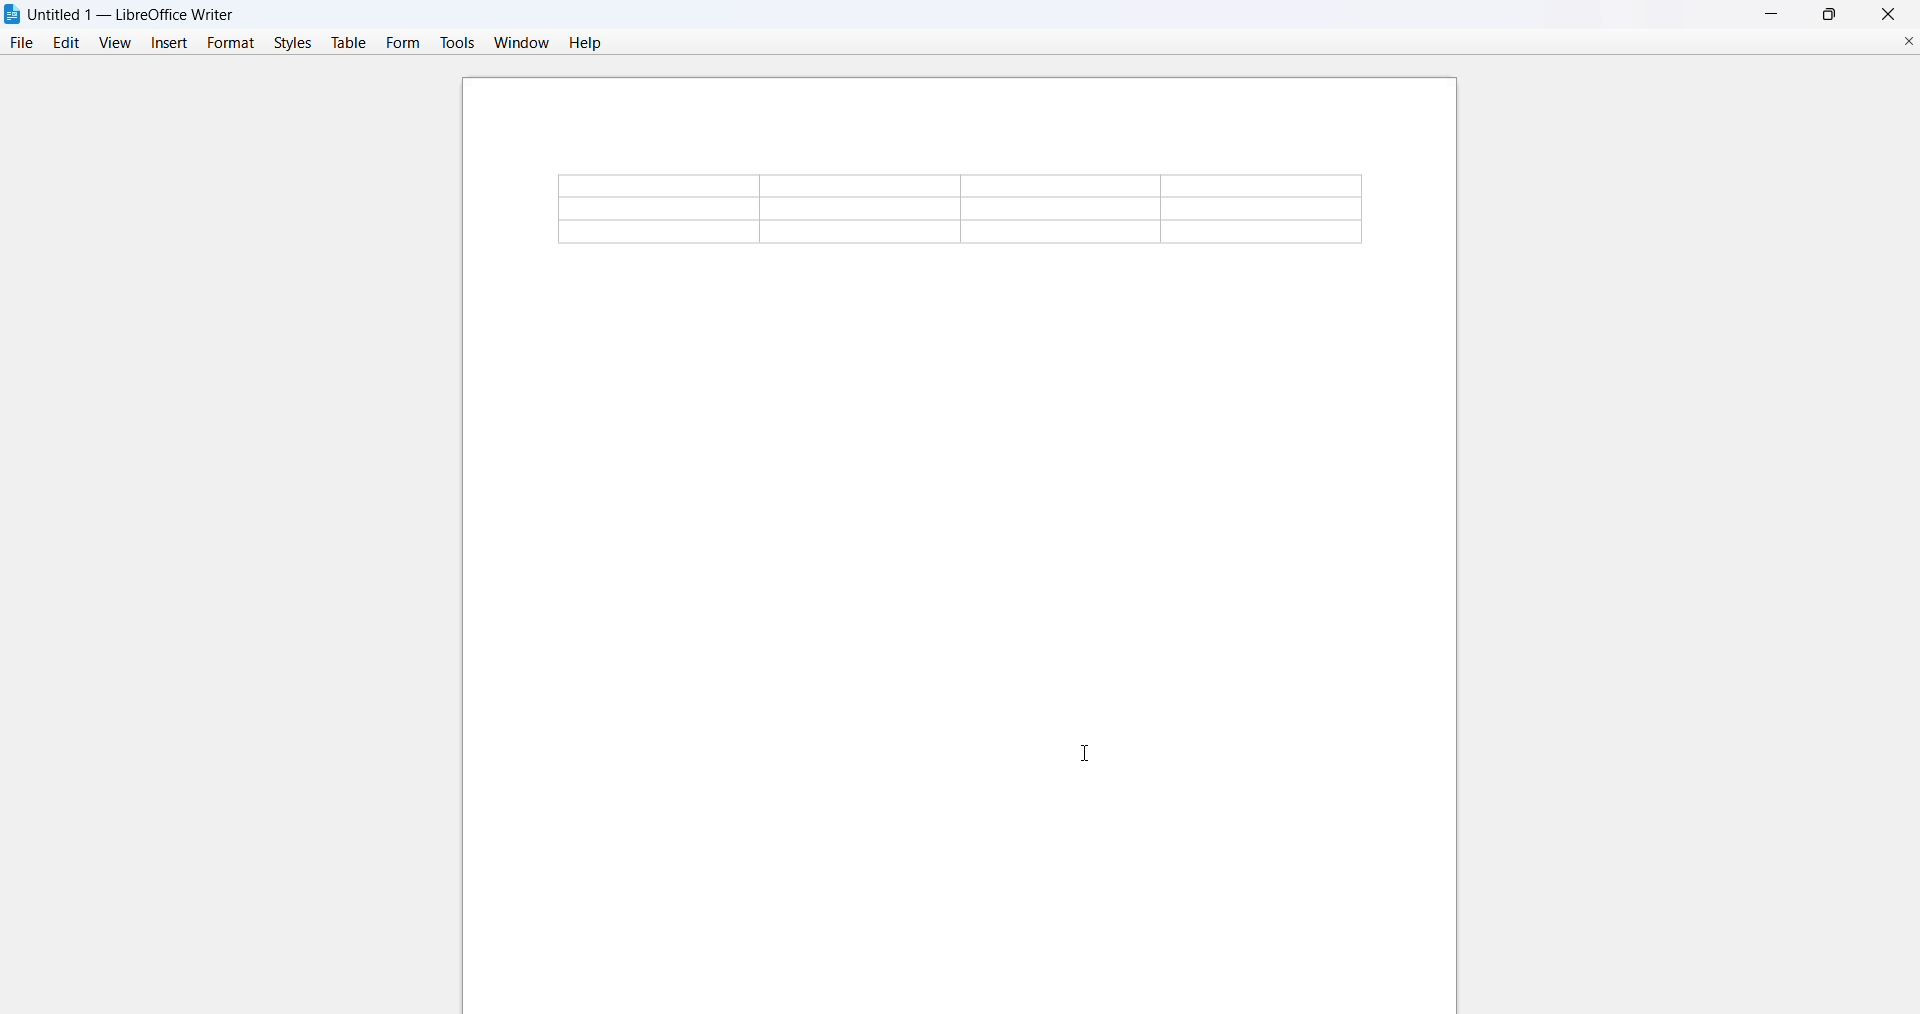 The height and width of the screenshot is (1014, 1920). What do you see at coordinates (588, 42) in the screenshot?
I see `help` at bounding box center [588, 42].